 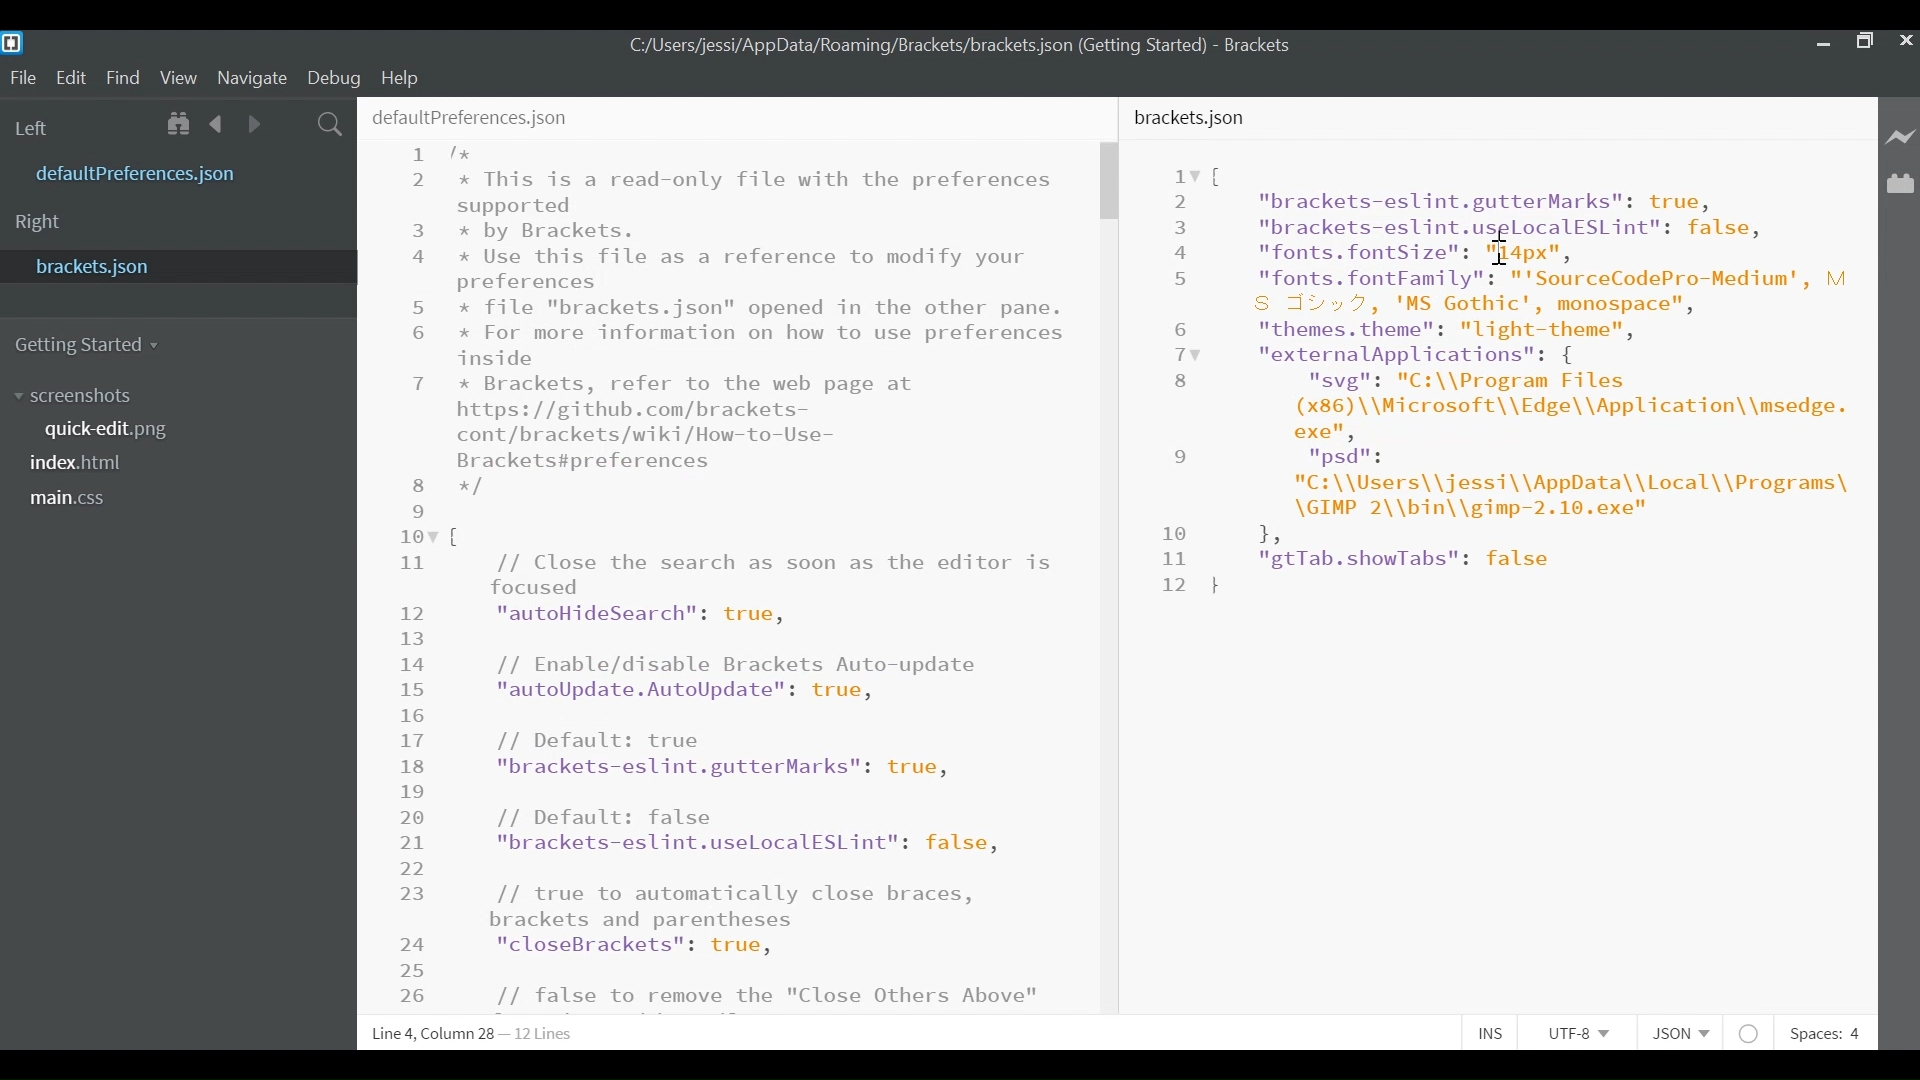 What do you see at coordinates (35, 129) in the screenshot?
I see `Left` at bounding box center [35, 129].